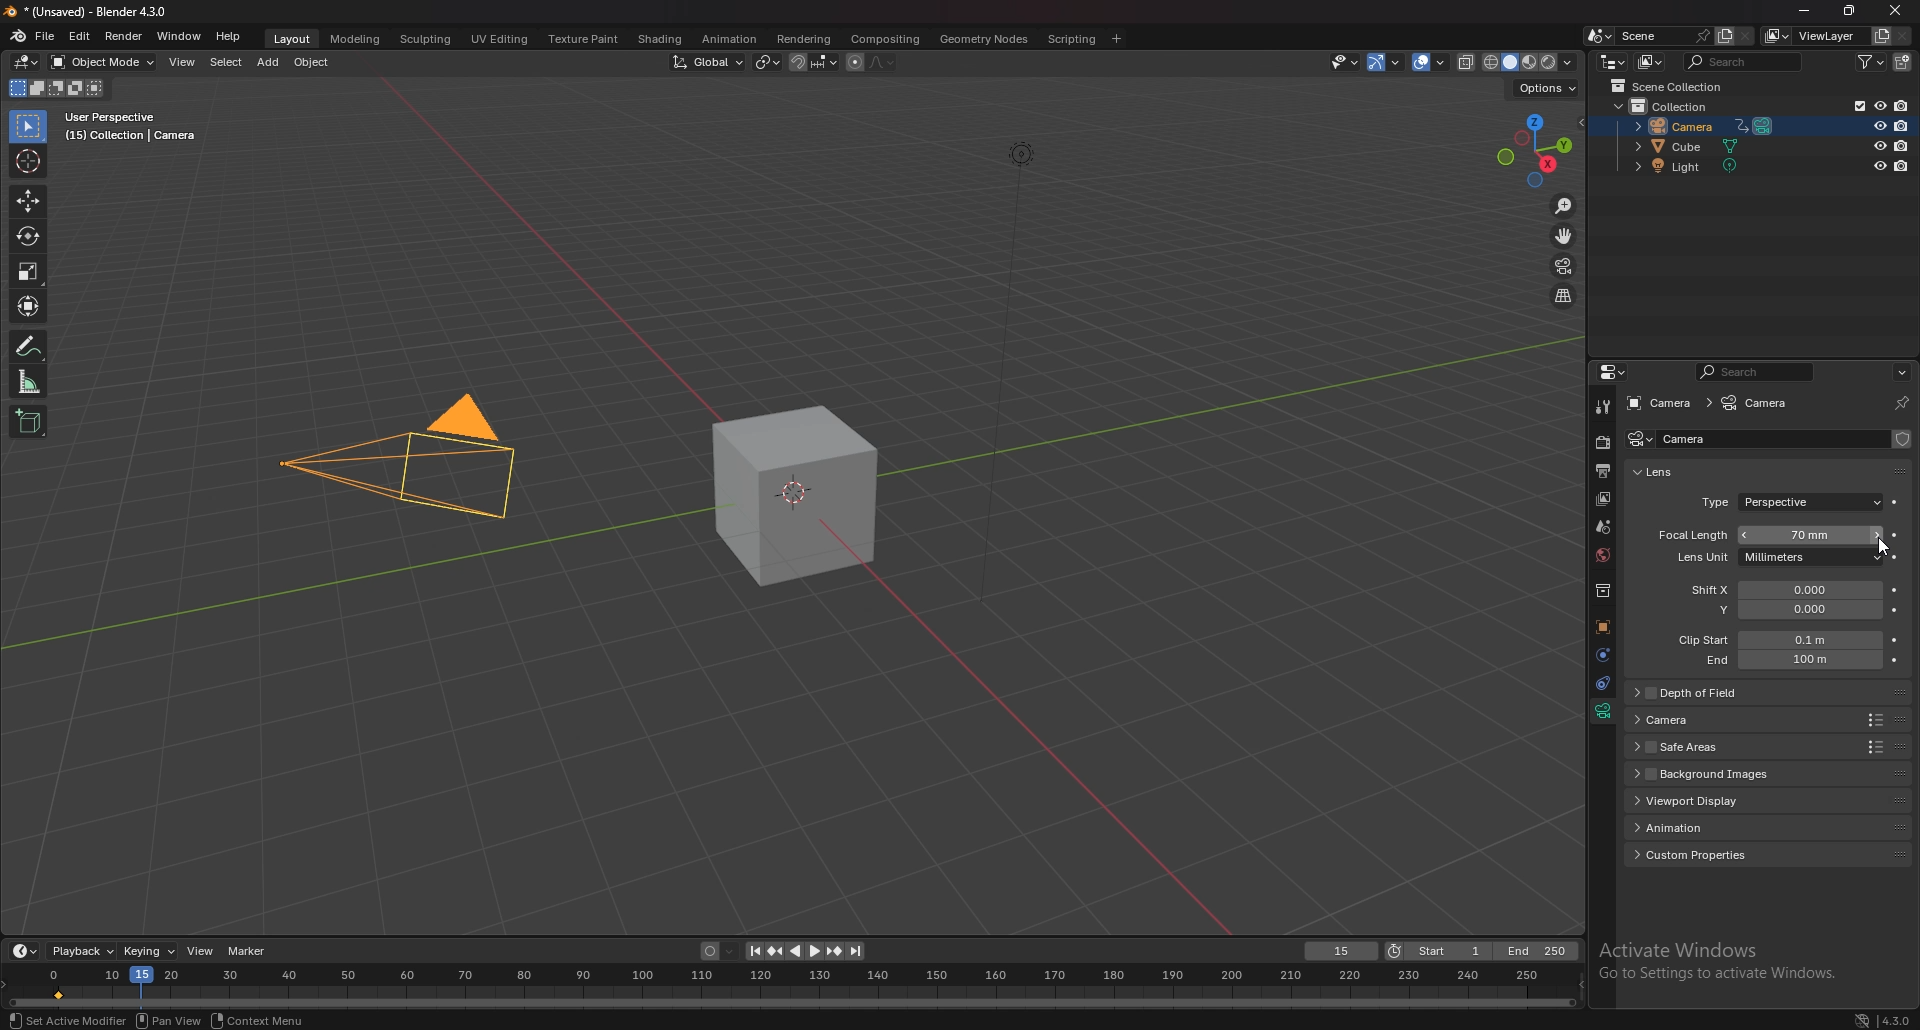  What do you see at coordinates (81, 951) in the screenshot?
I see `playback` at bounding box center [81, 951].